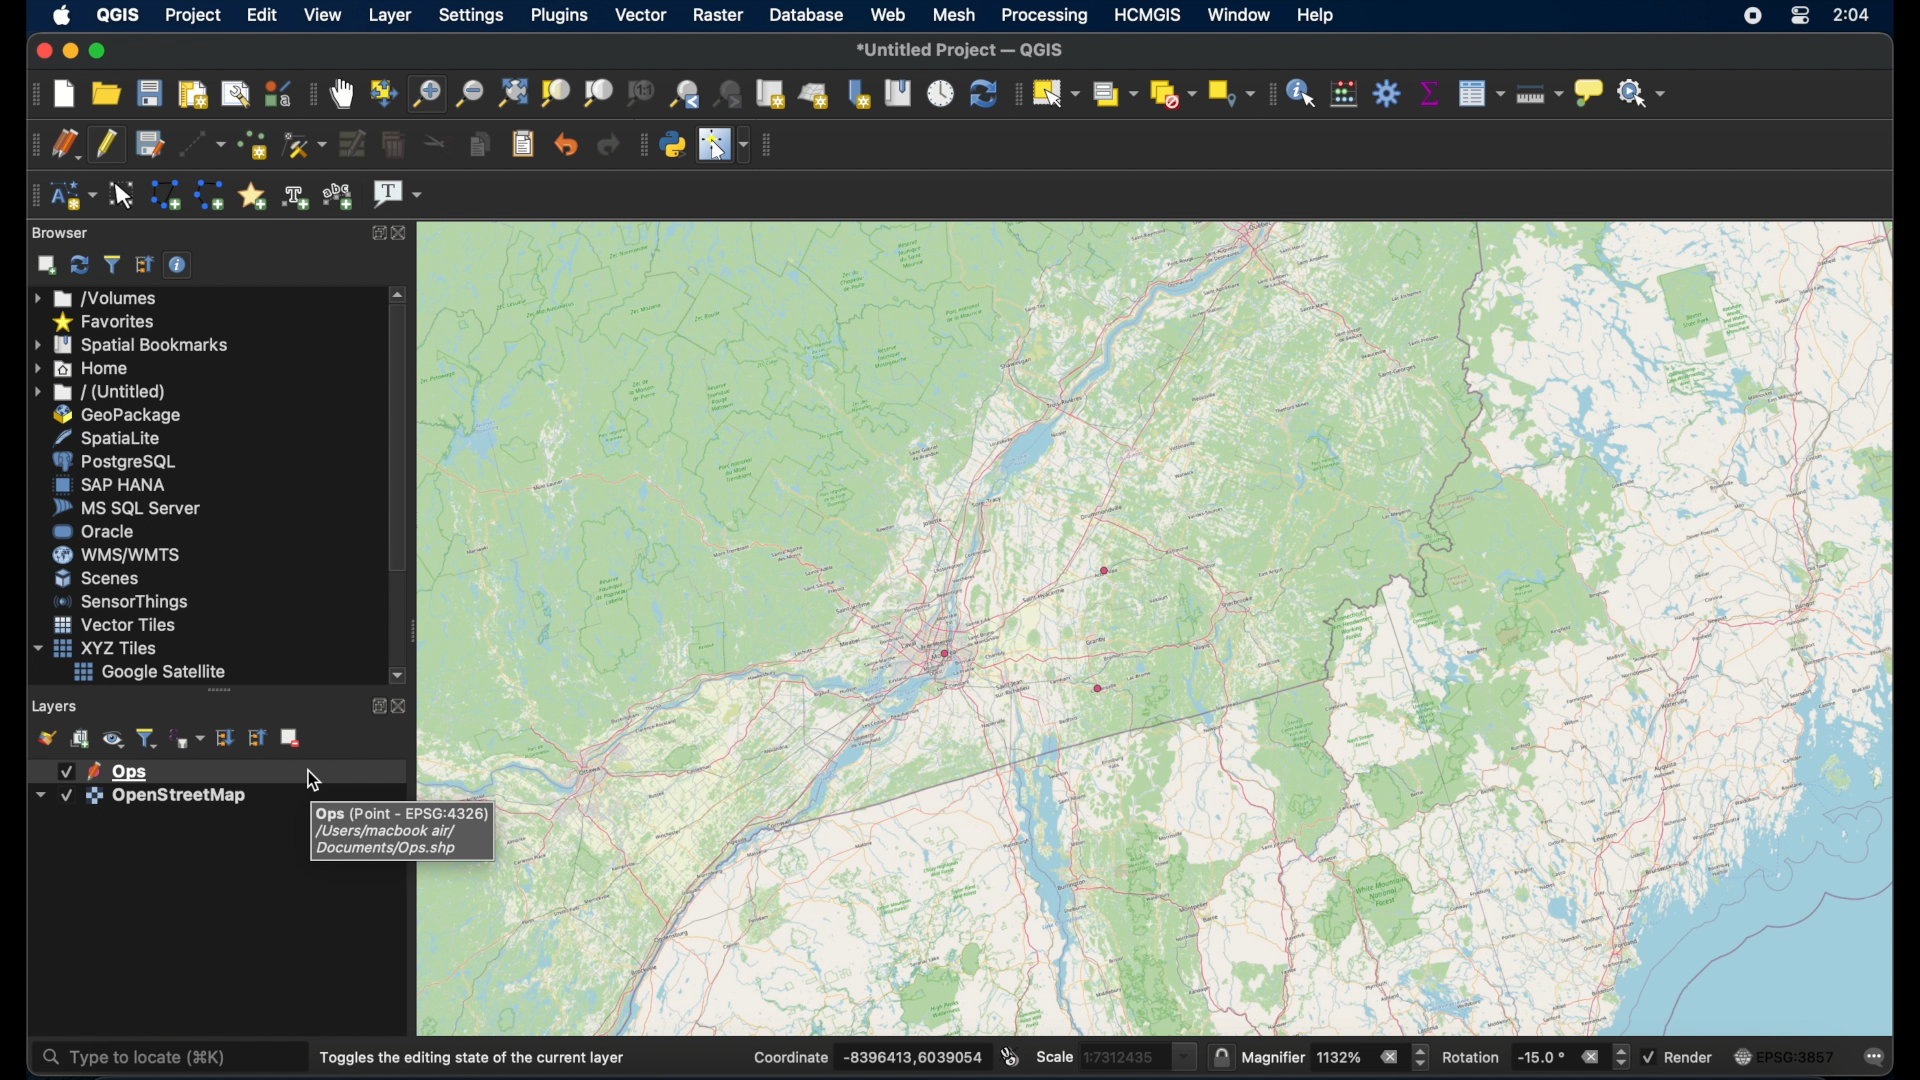 The image size is (1920, 1080). What do you see at coordinates (113, 263) in the screenshot?
I see `filter browser` at bounding box center [113, 263].